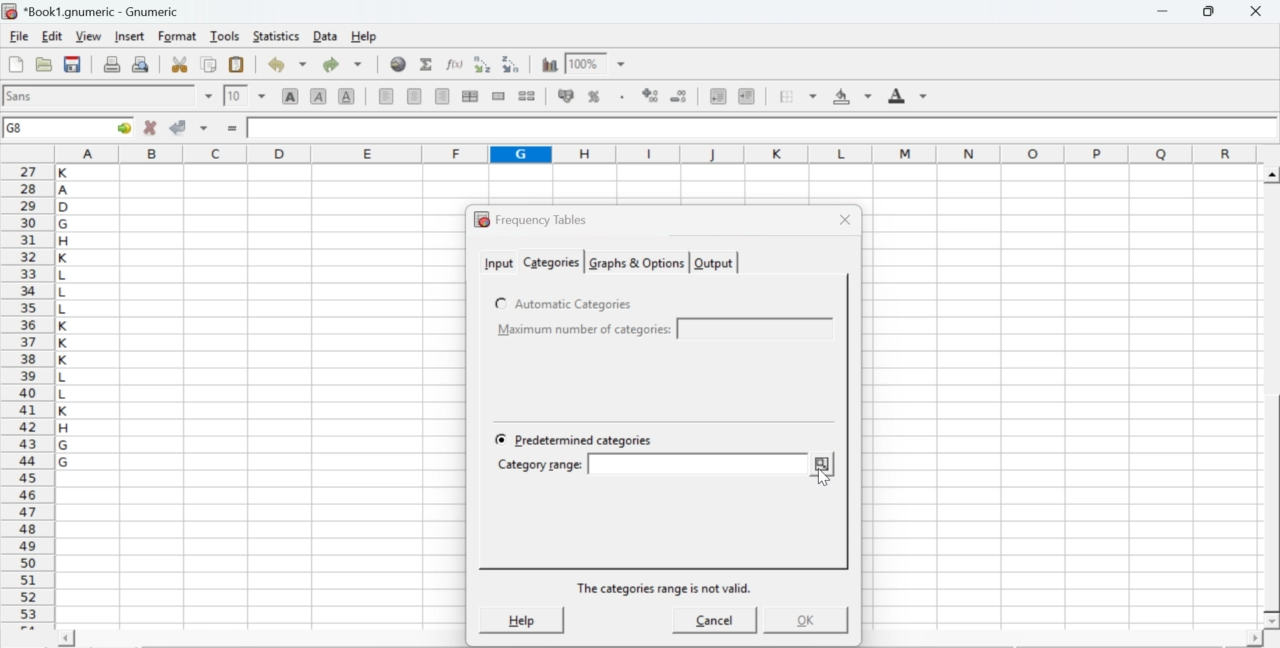  Describe the element at coordinates (578, 440) in the screenshot. I see `predetermined categories` at that location.